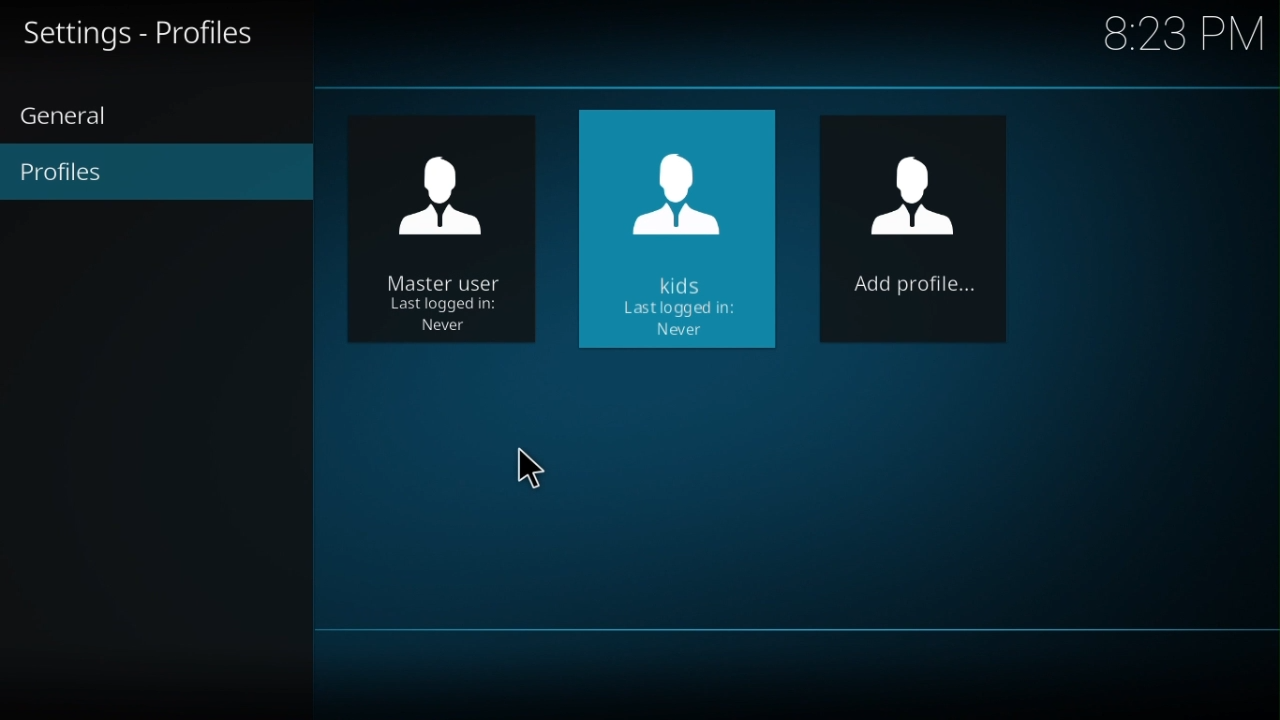 This screenshot has height=720, width=1280. What do you see at coordinates (139, 33) in the screenshot?
I see `Settings - Profiles` at bounding box center [139, 33].